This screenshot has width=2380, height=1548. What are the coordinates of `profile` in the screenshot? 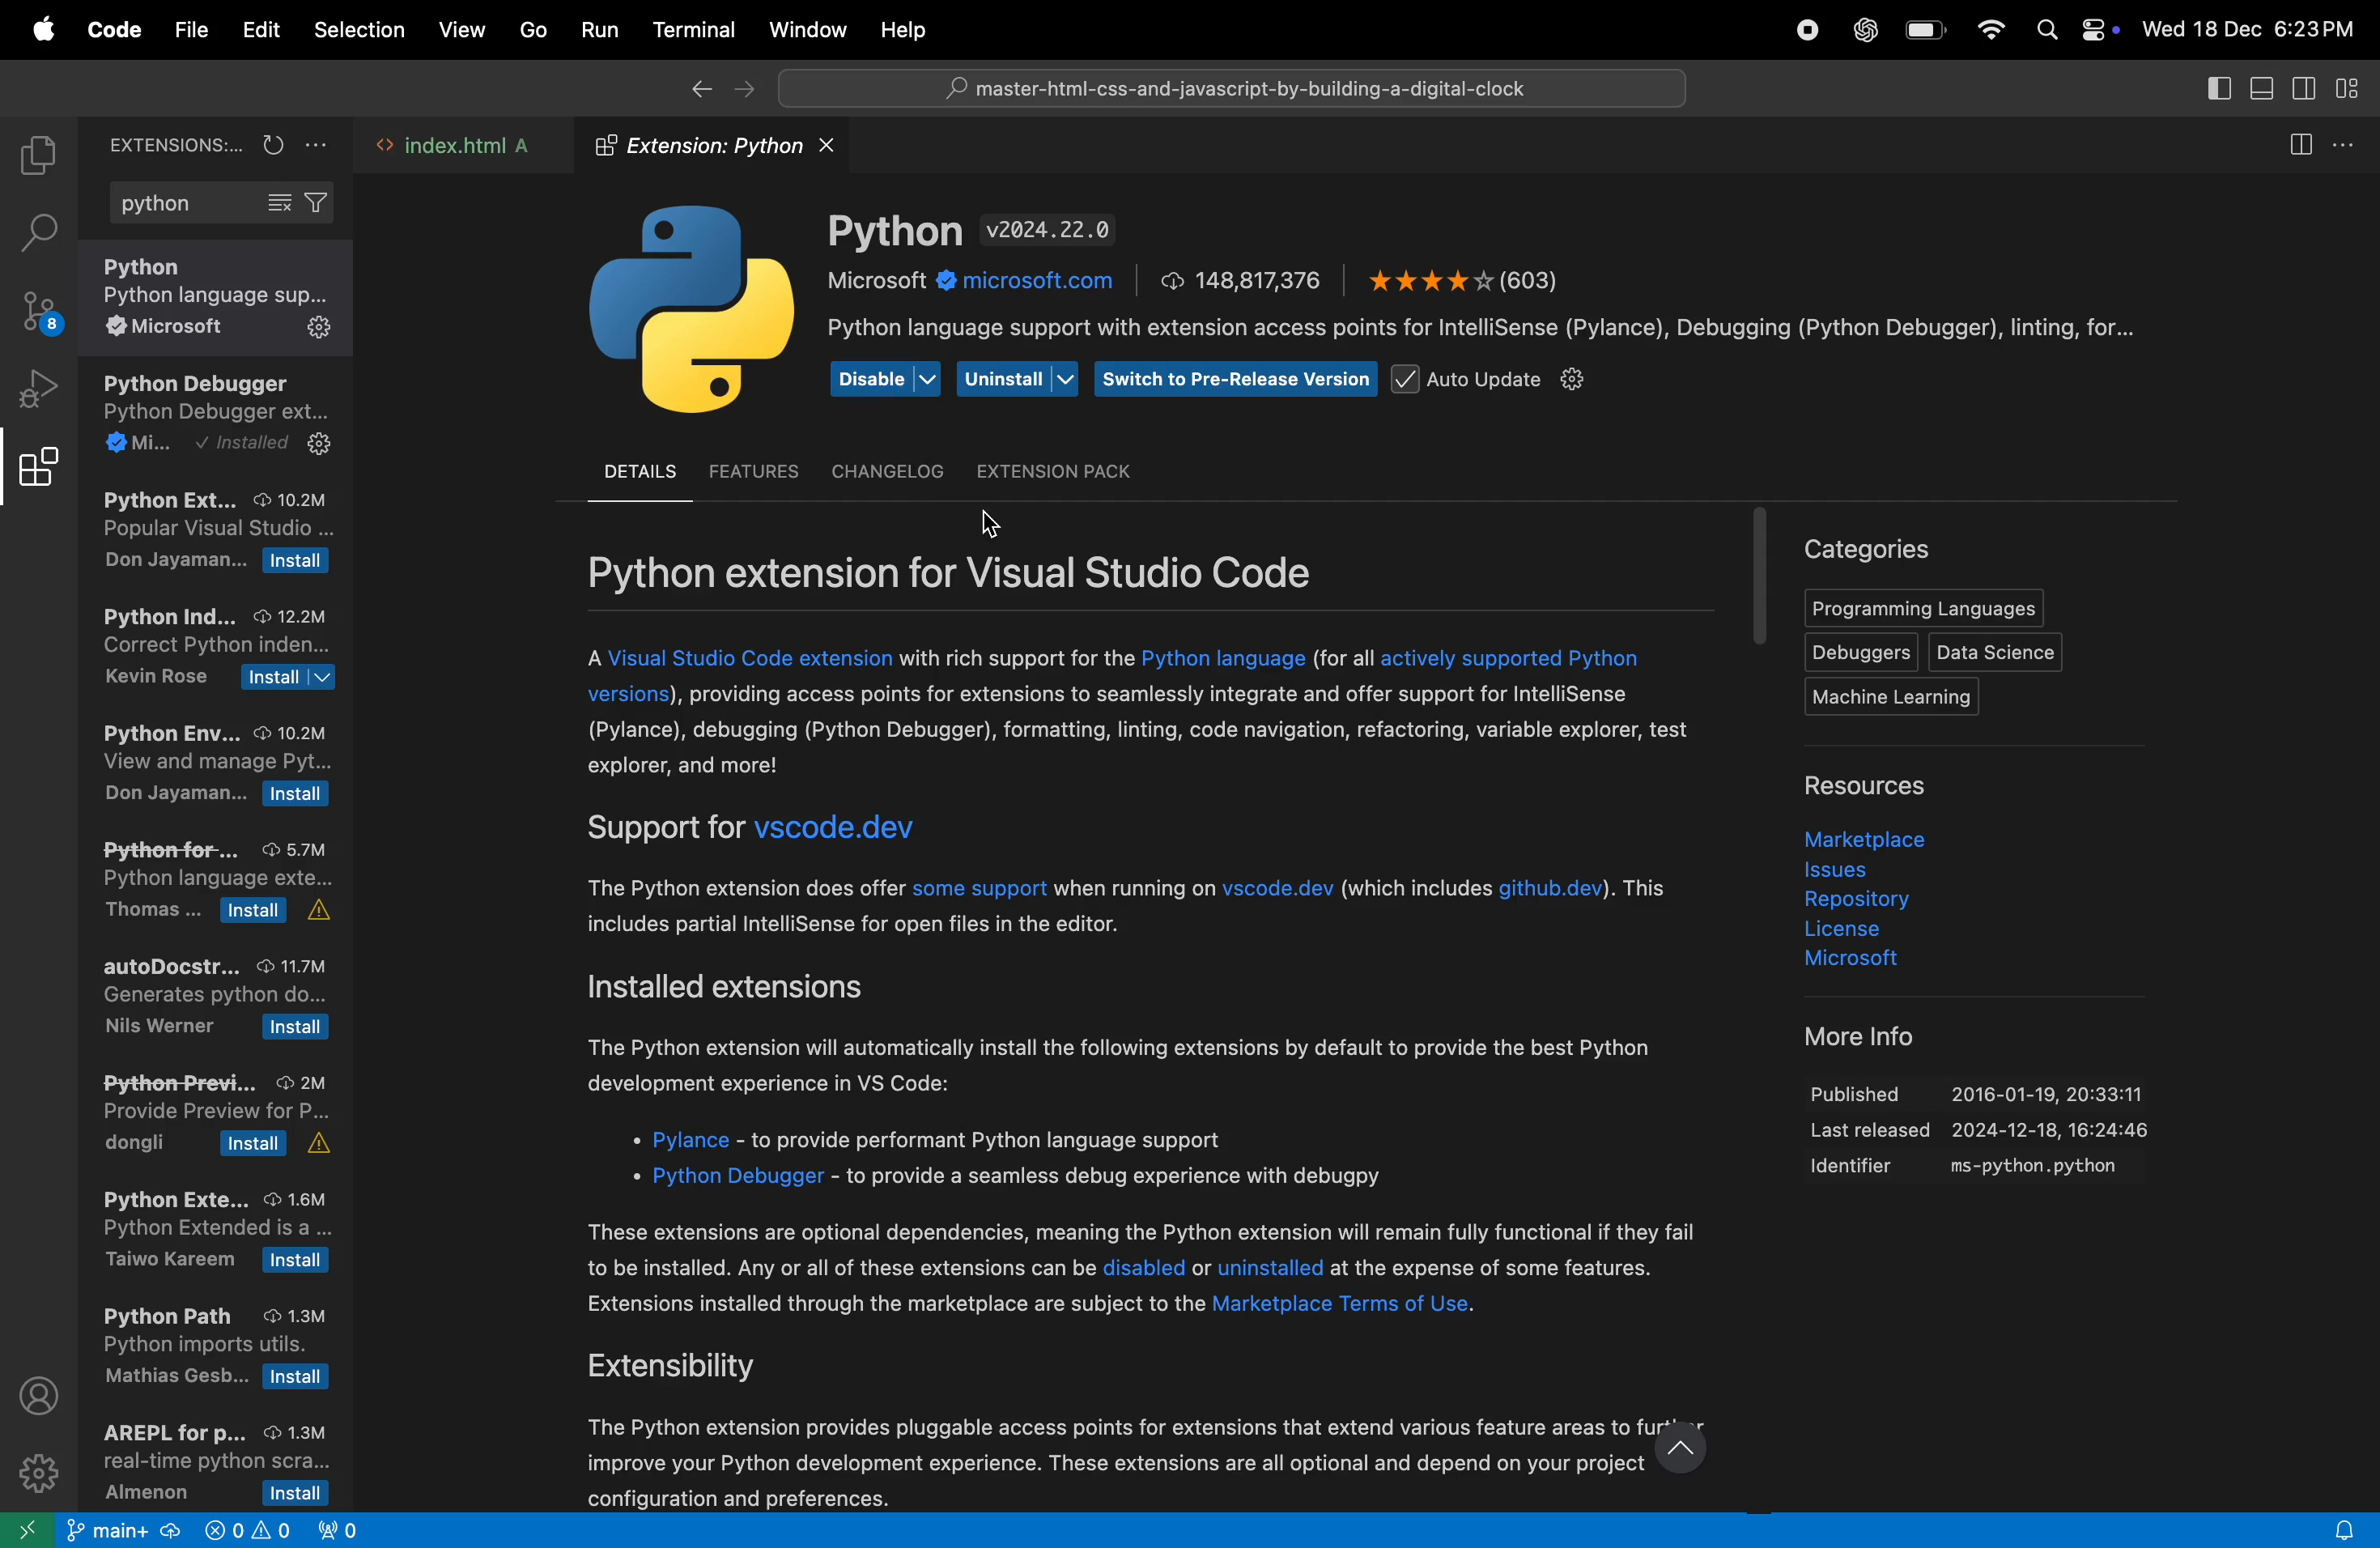 It's located at (43, 1395).